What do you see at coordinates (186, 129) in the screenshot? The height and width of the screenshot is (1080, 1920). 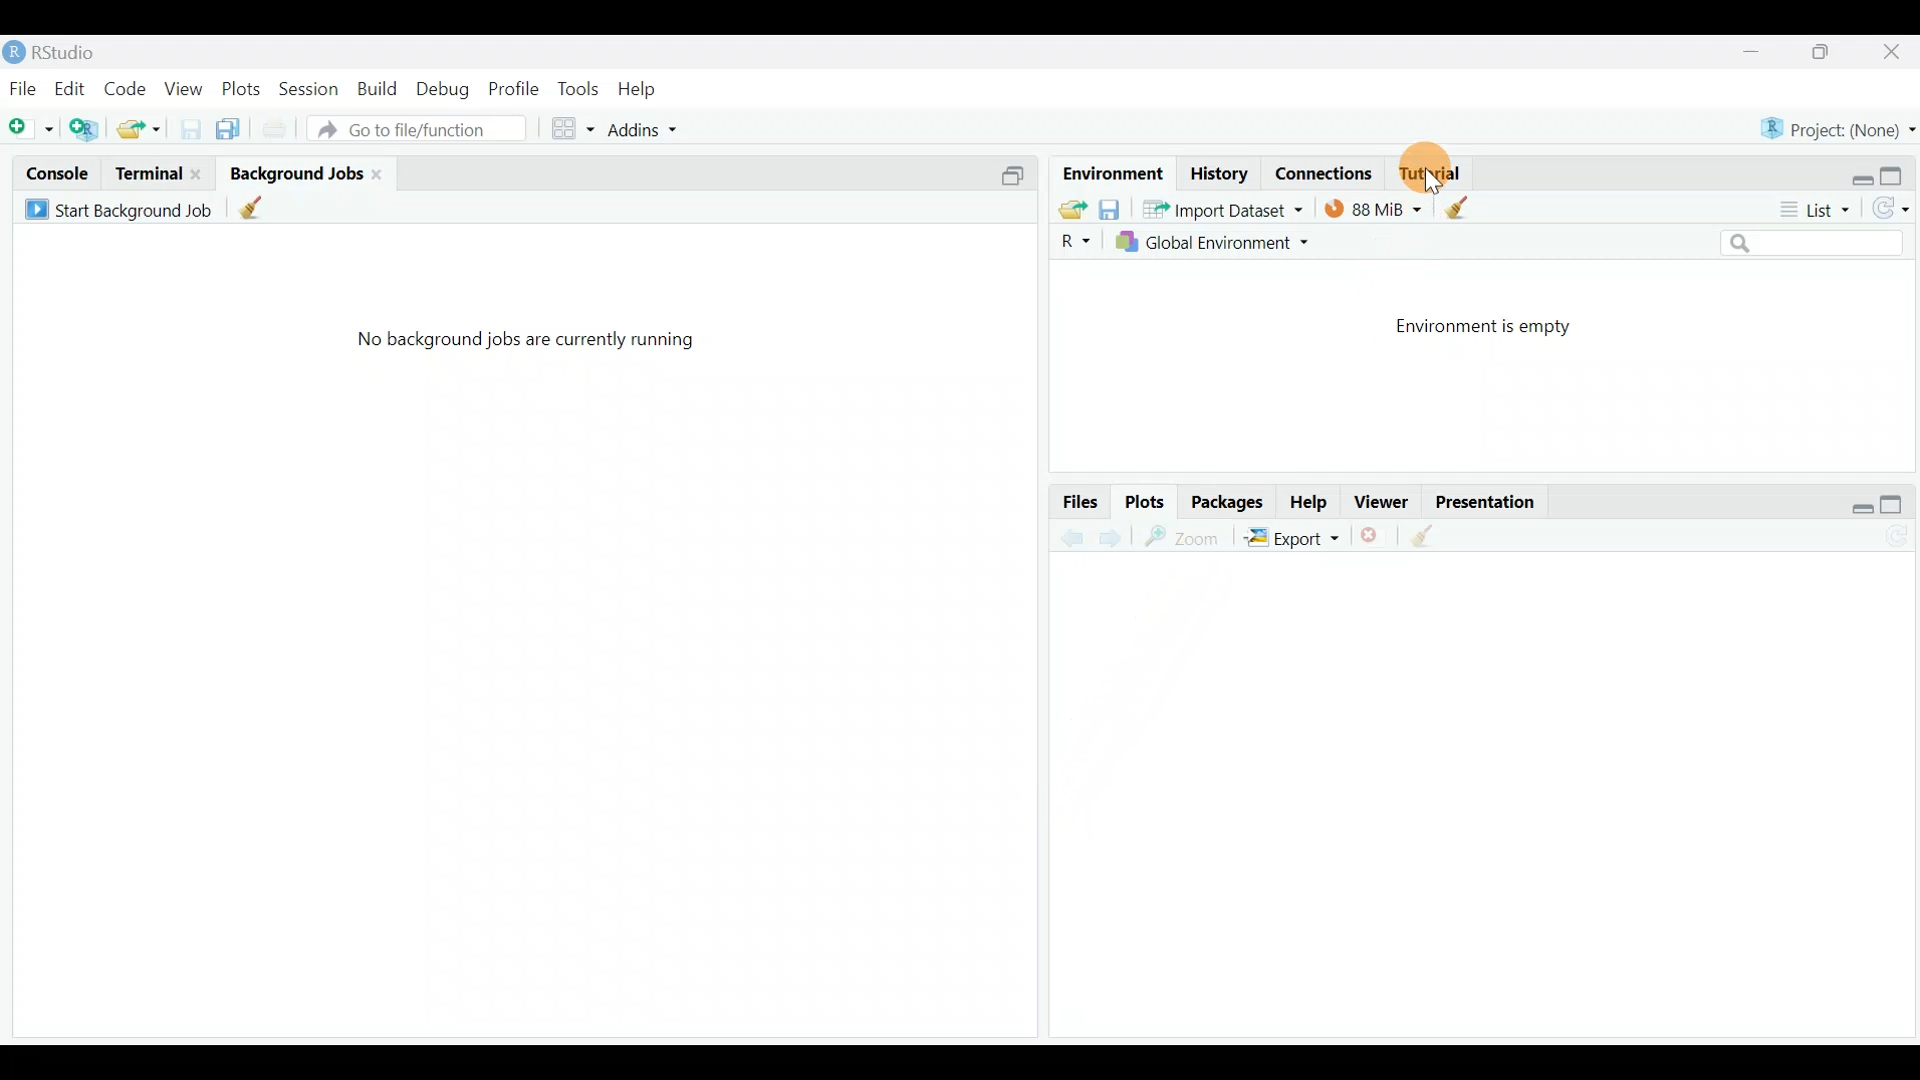 I see `Save current document` at bounding box center [186, 129].